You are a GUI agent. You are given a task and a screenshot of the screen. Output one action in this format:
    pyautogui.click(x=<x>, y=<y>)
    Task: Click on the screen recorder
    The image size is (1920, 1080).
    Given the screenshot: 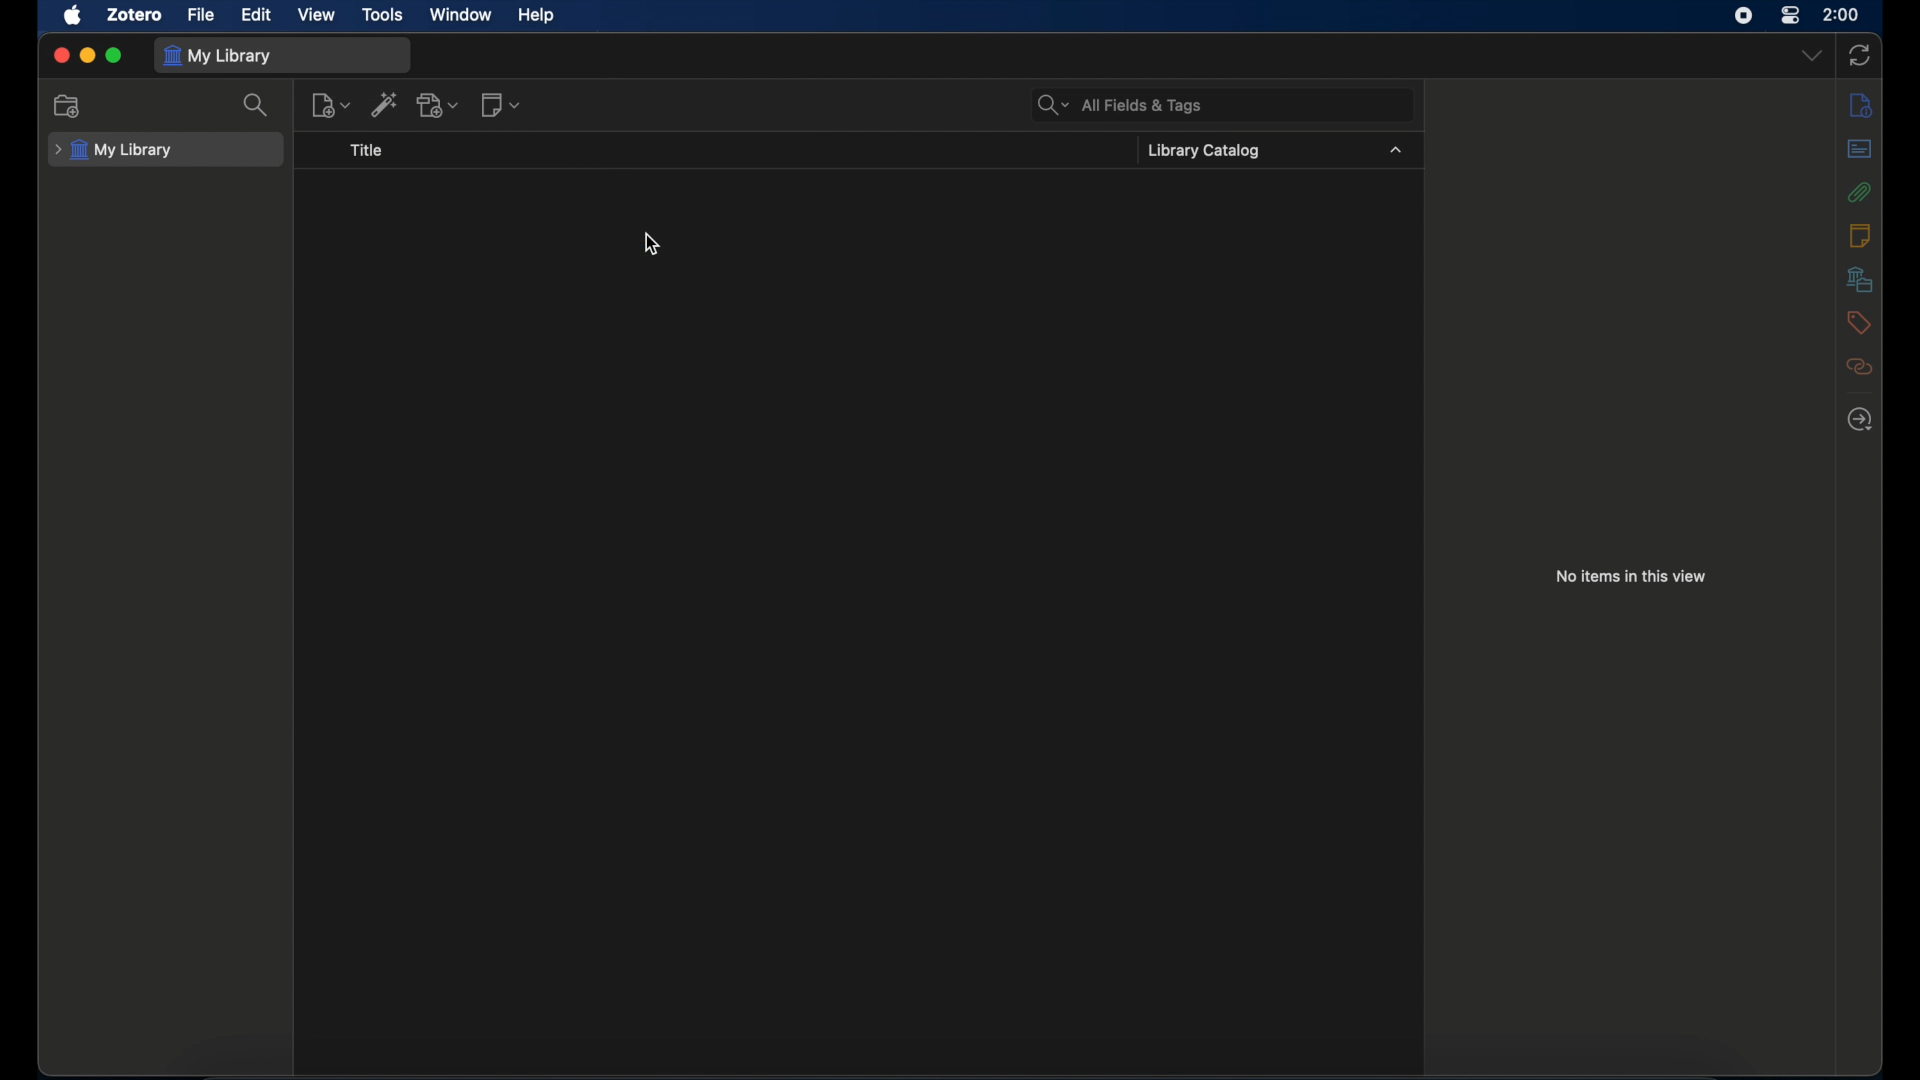 What is the action you would take?
    pyautogui.click(x=1744, y=16)
    